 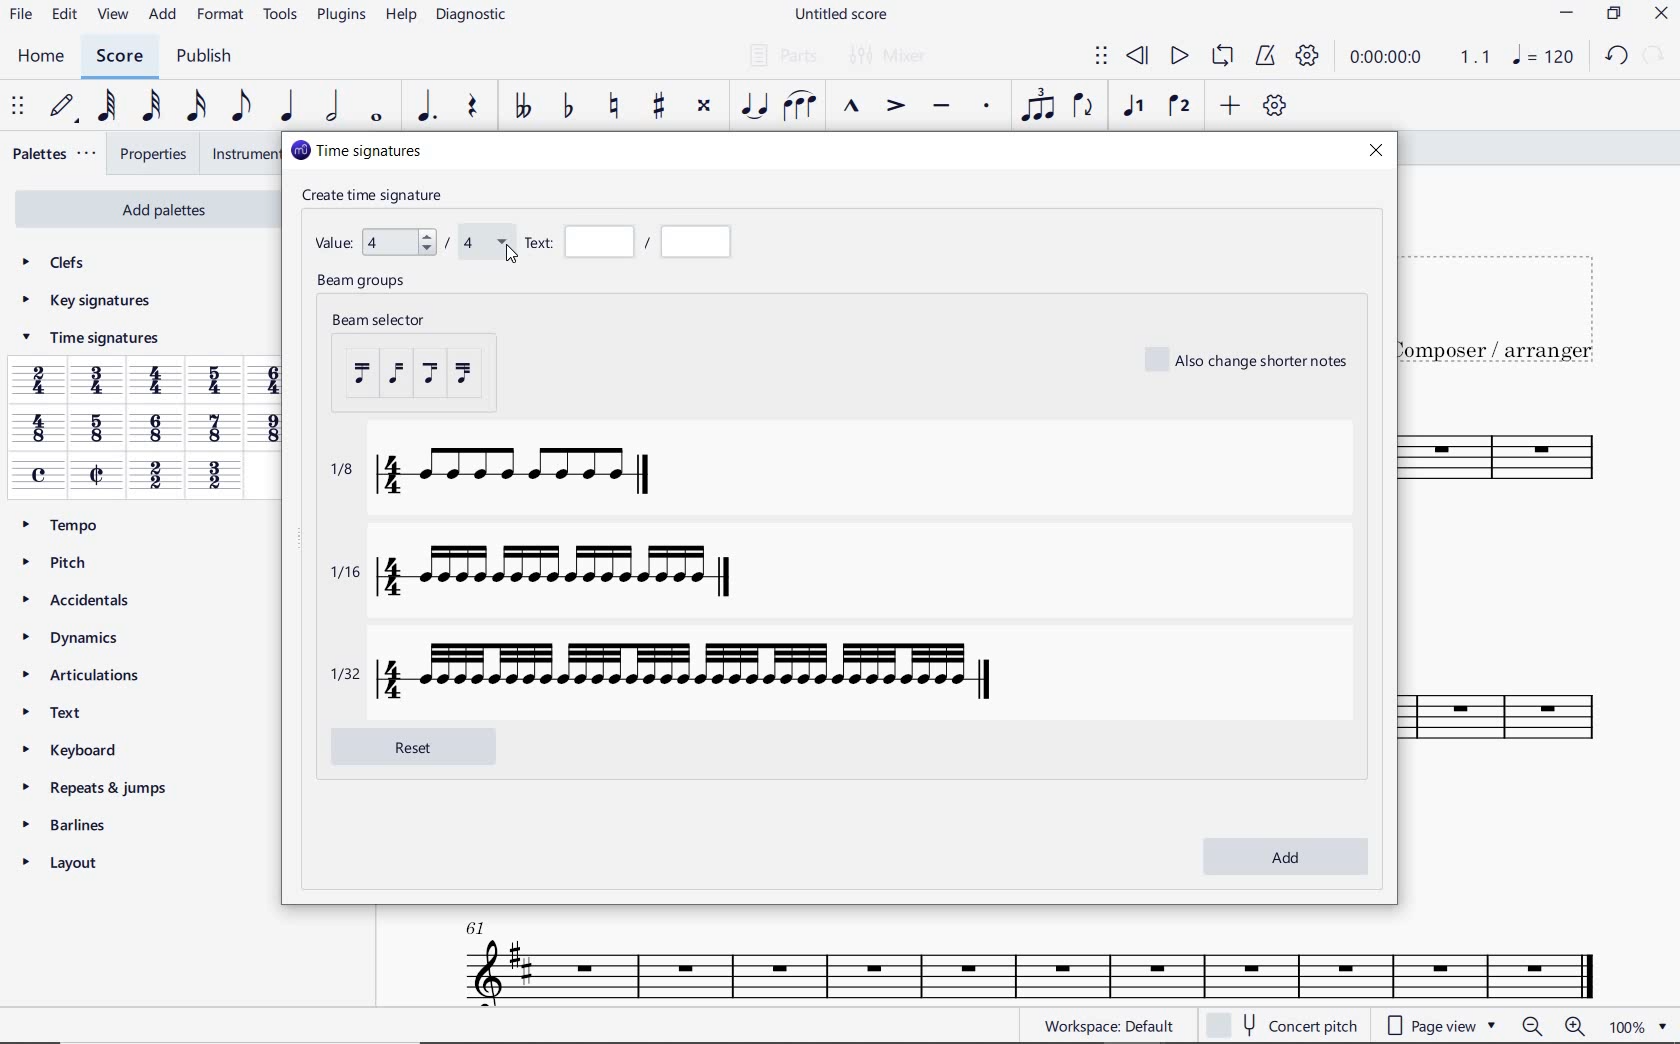 I want to click on 3/2, so click(x=213, y=477).